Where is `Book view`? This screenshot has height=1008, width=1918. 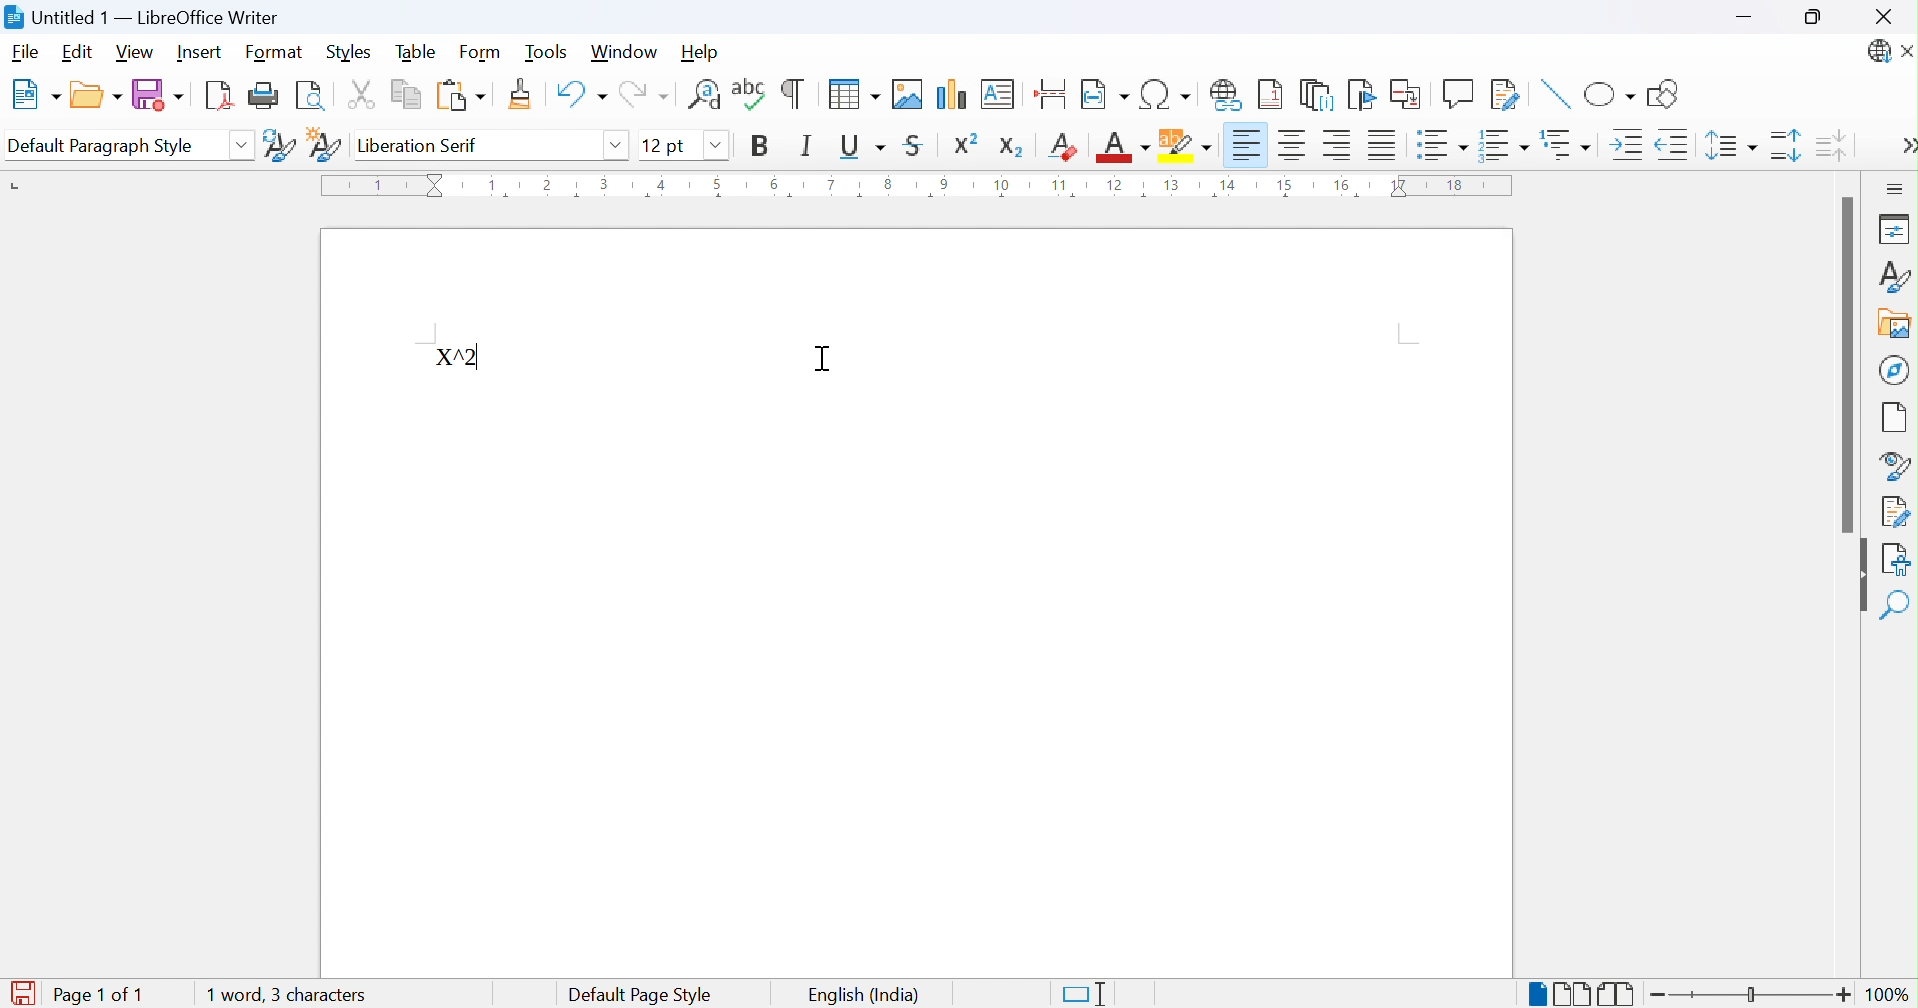
Book view is located at coordinates (1622, 994).